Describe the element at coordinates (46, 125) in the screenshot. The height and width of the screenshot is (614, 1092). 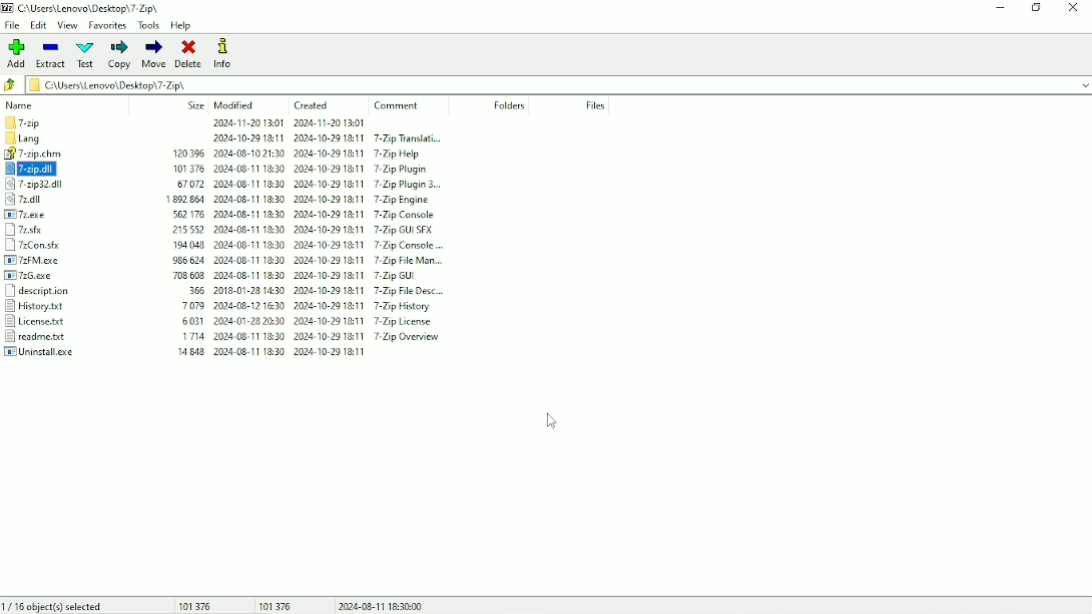
I see `Files extracted` at that location.